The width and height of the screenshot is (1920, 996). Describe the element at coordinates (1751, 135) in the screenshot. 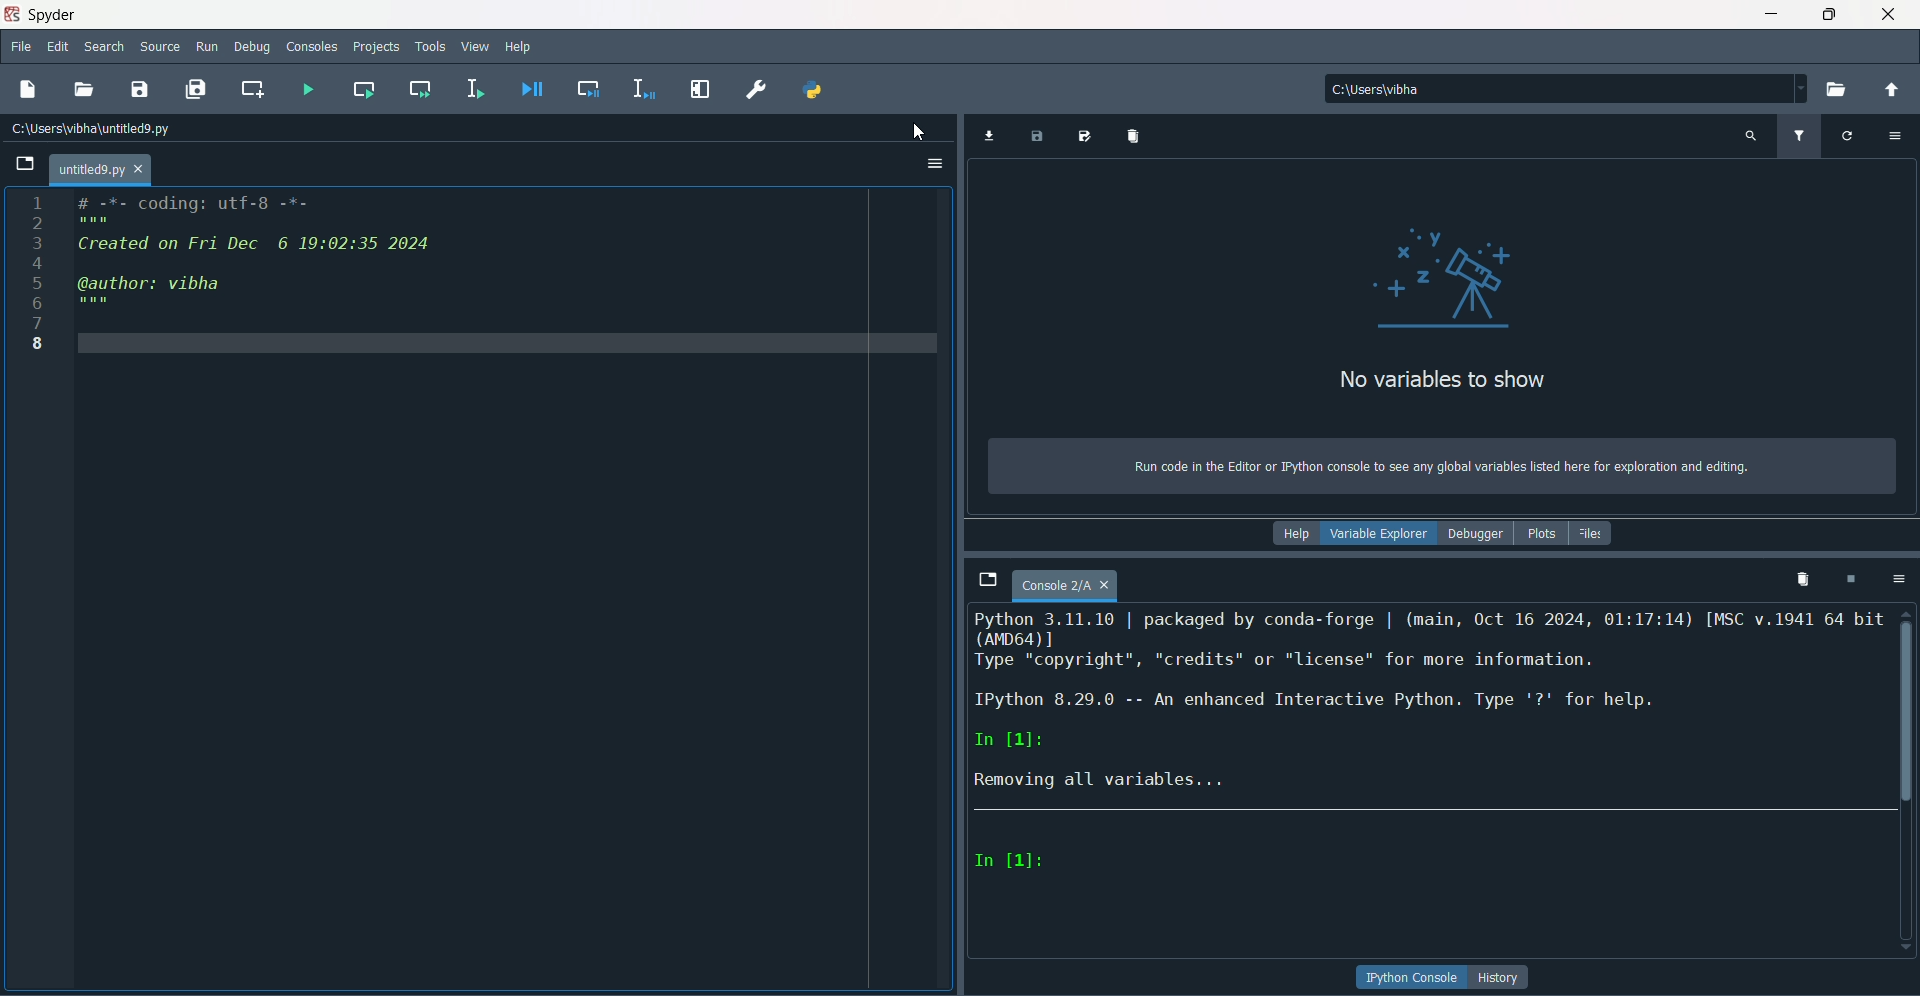

I see `search variable` at that location.